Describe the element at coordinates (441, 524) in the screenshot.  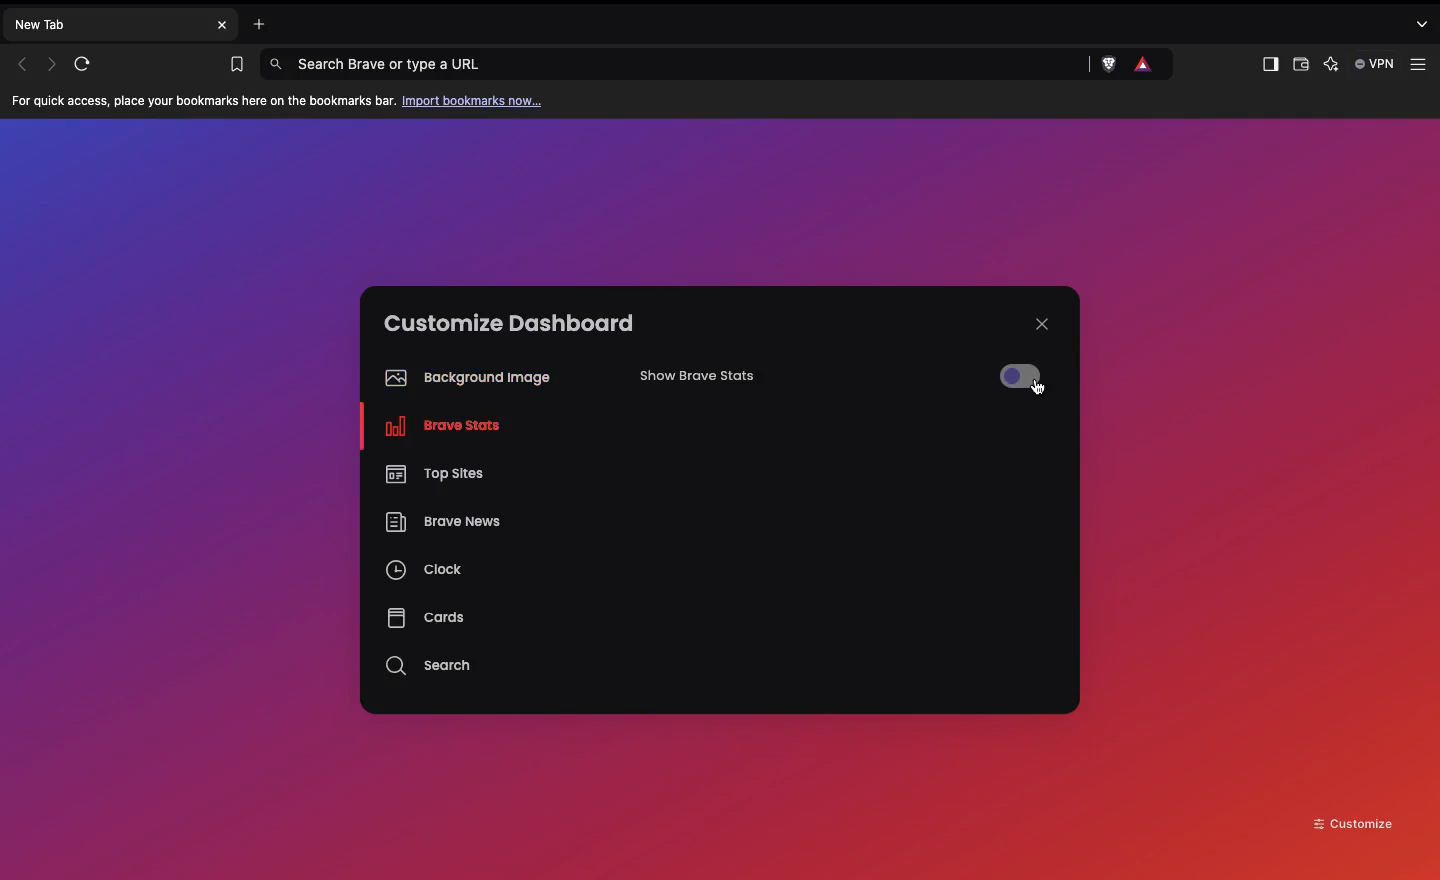
I see `Brave news` at that location.